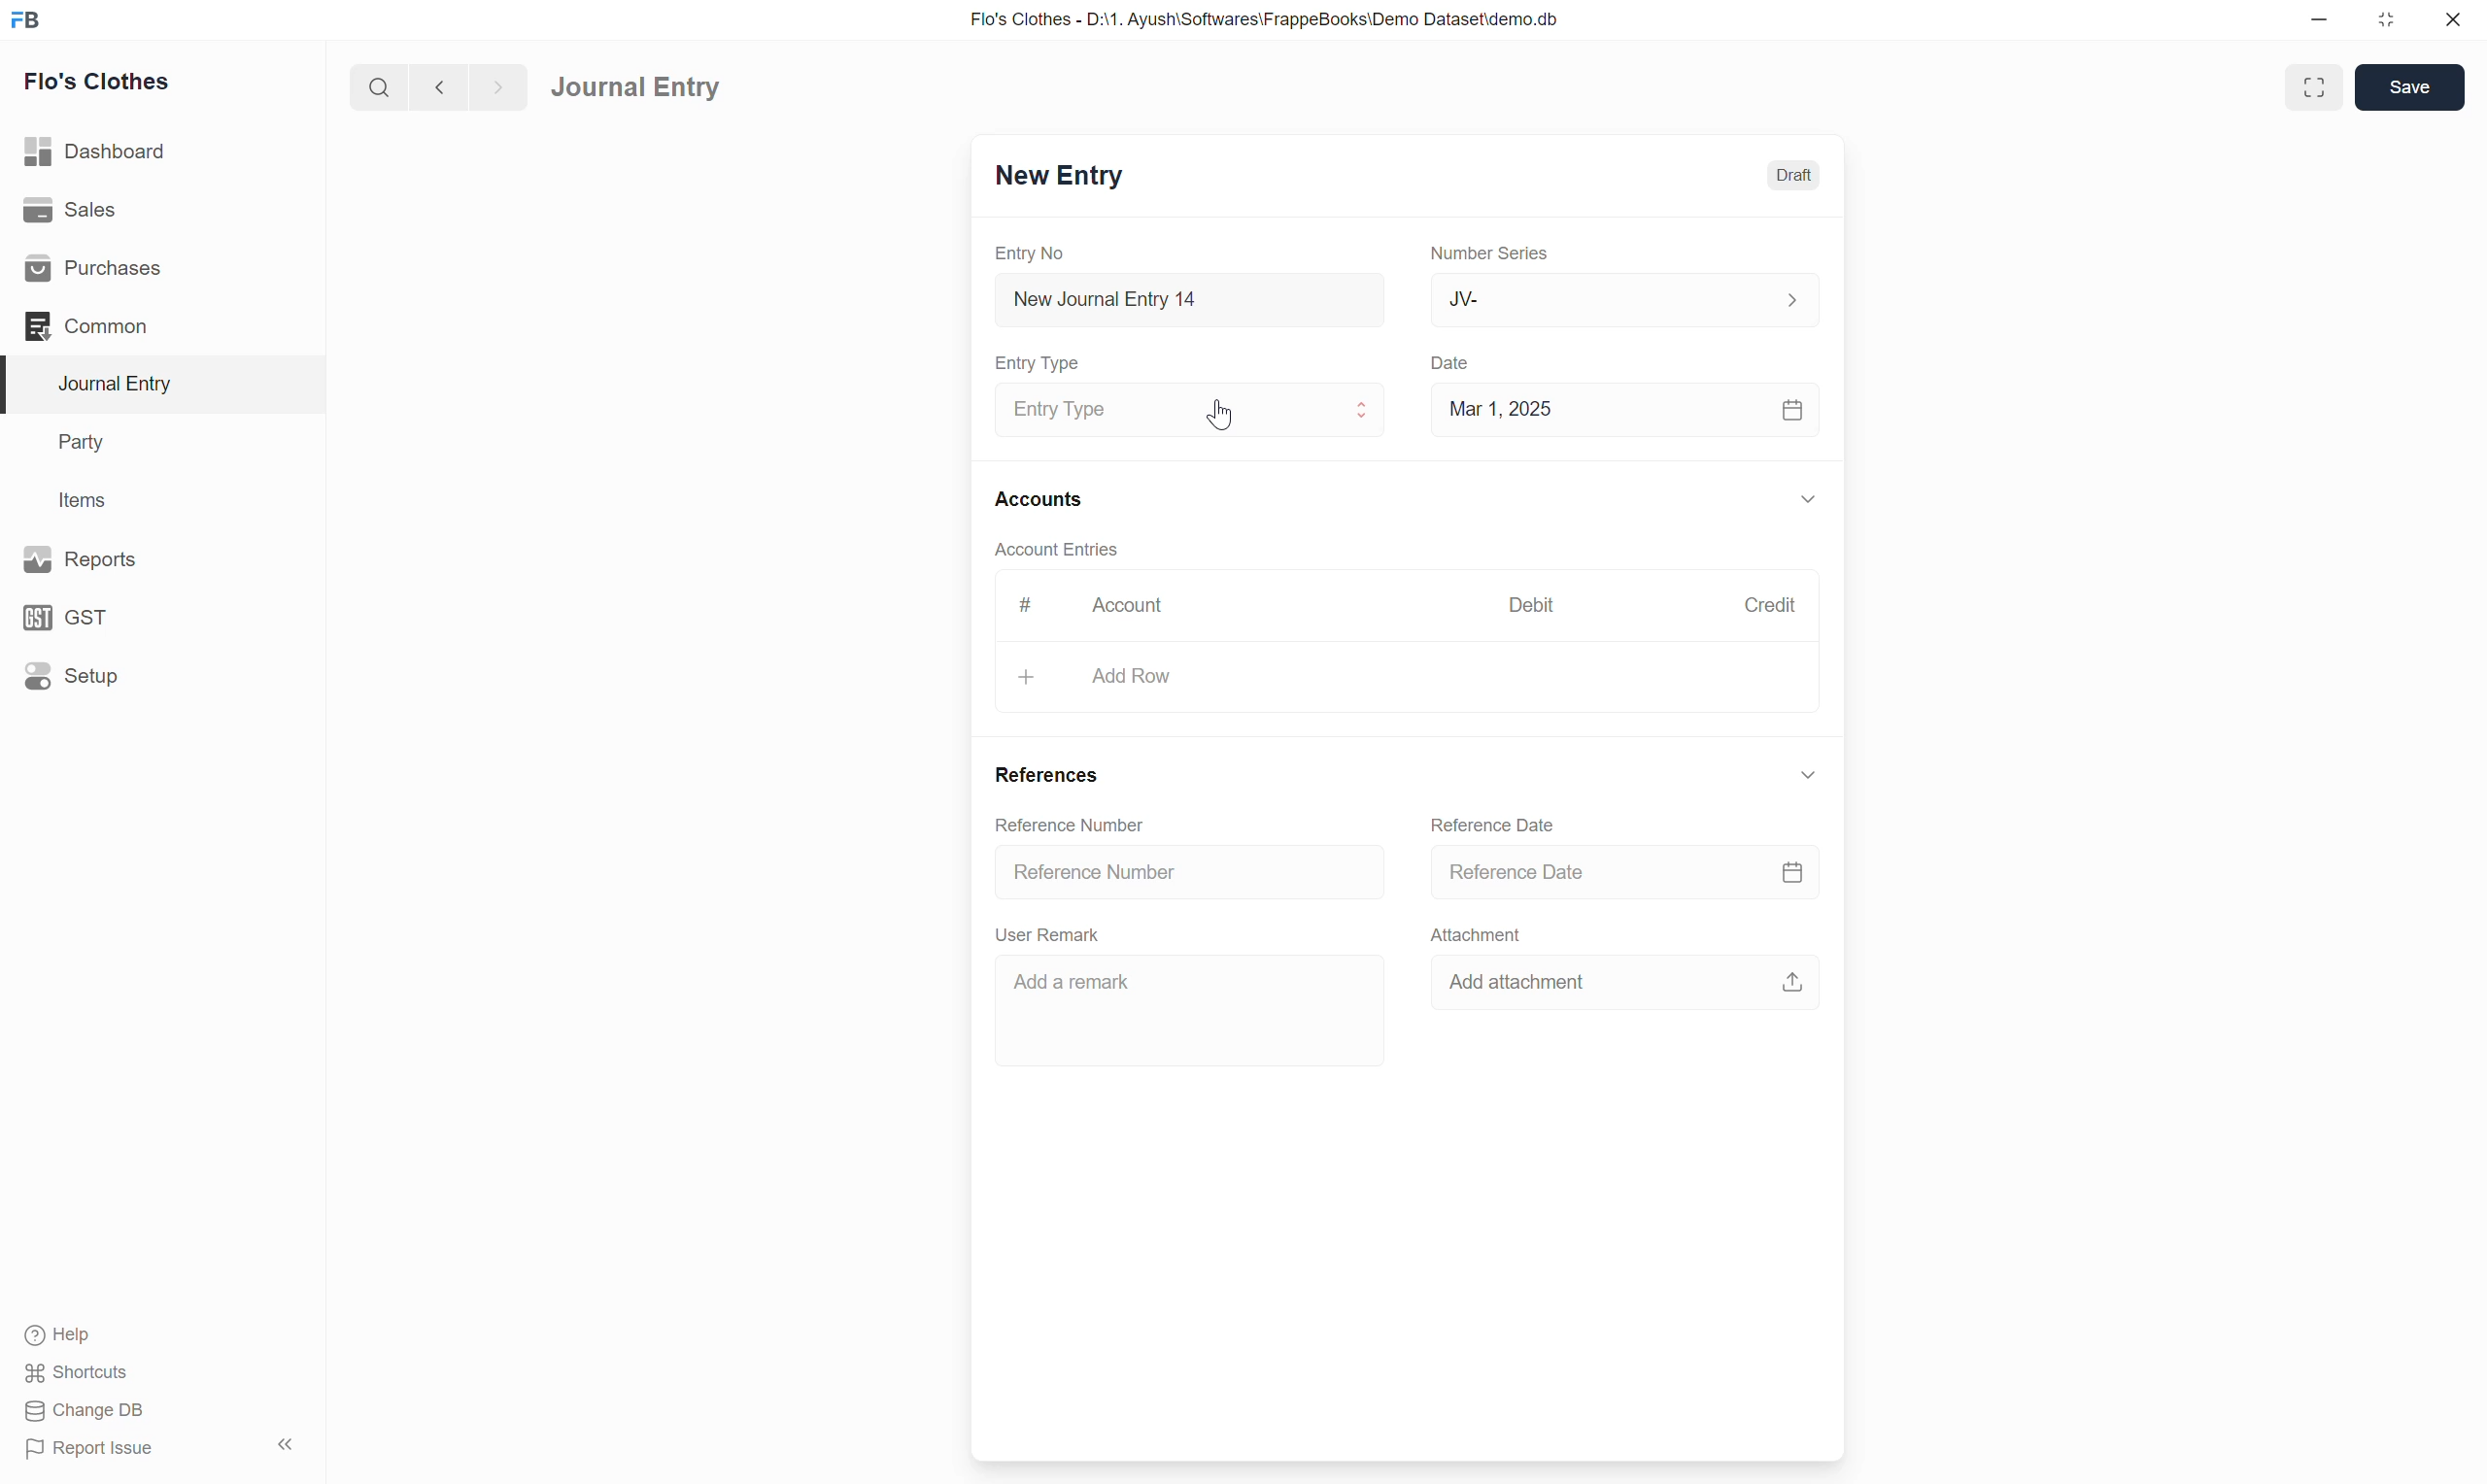 This screenshot has width=2487, height=1484. What do you see at coordinates (84, 1410) in the screenshot?
I see `Change DB` at bounding box center [84, 1410].